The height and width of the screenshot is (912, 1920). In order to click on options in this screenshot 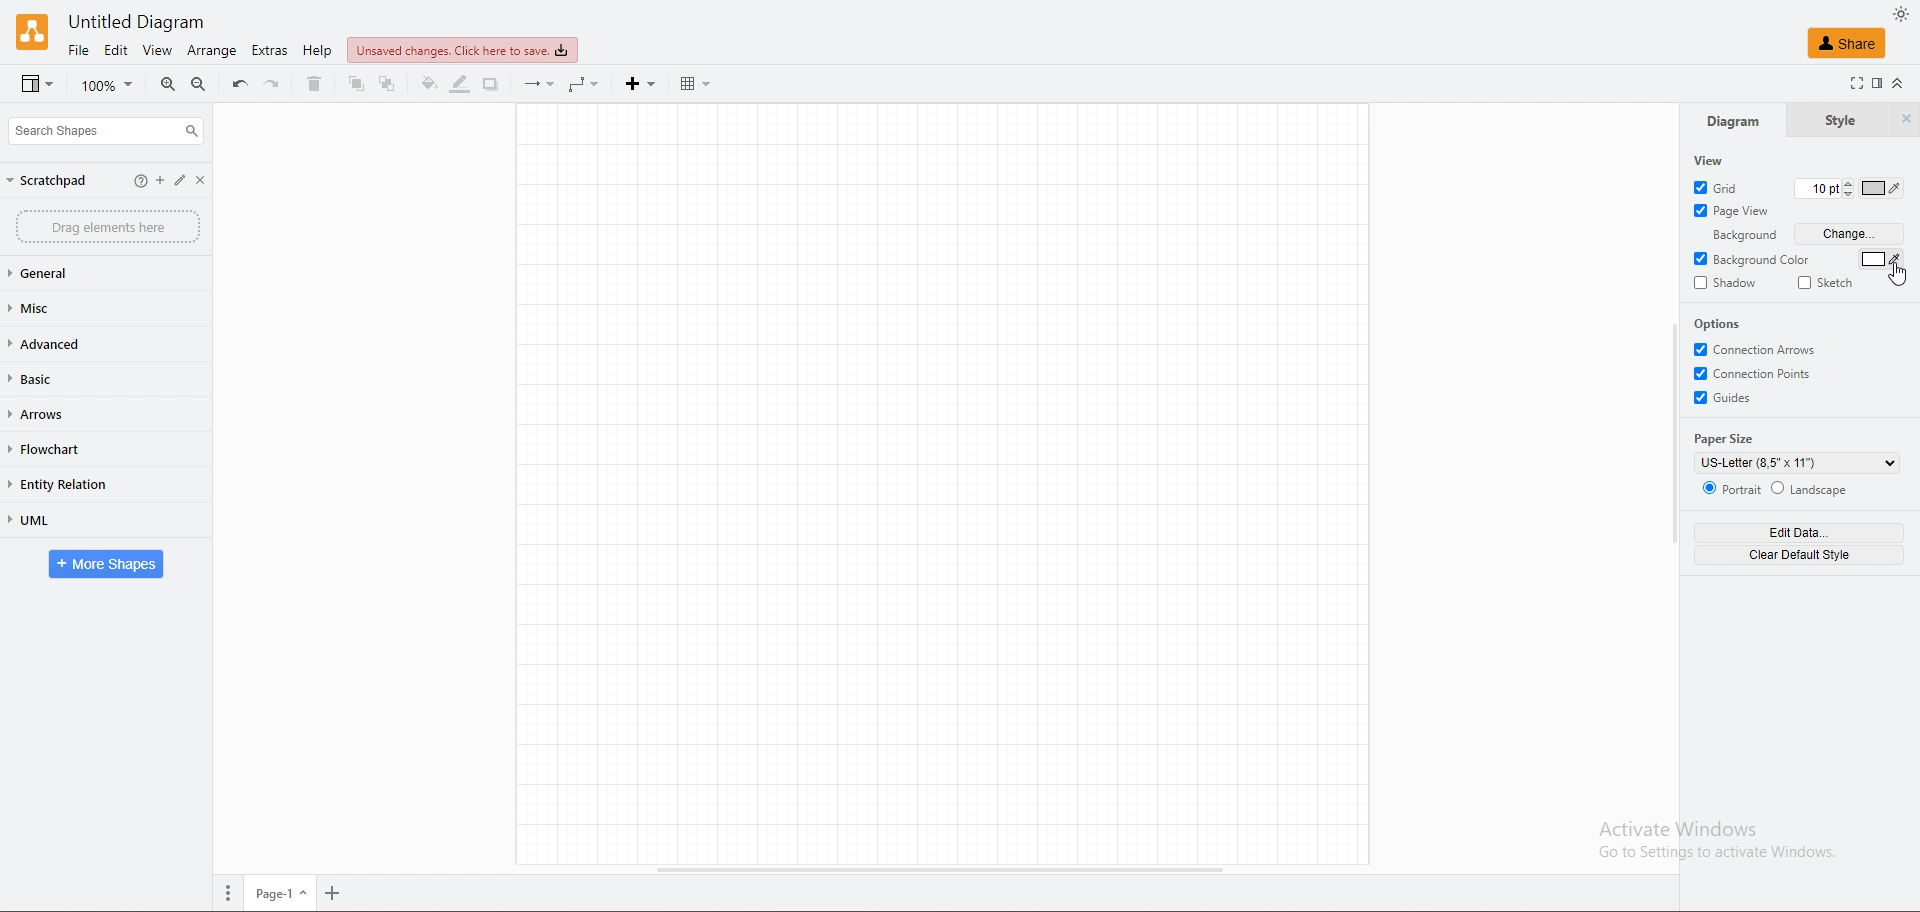, I will do `click(230, 896)`.